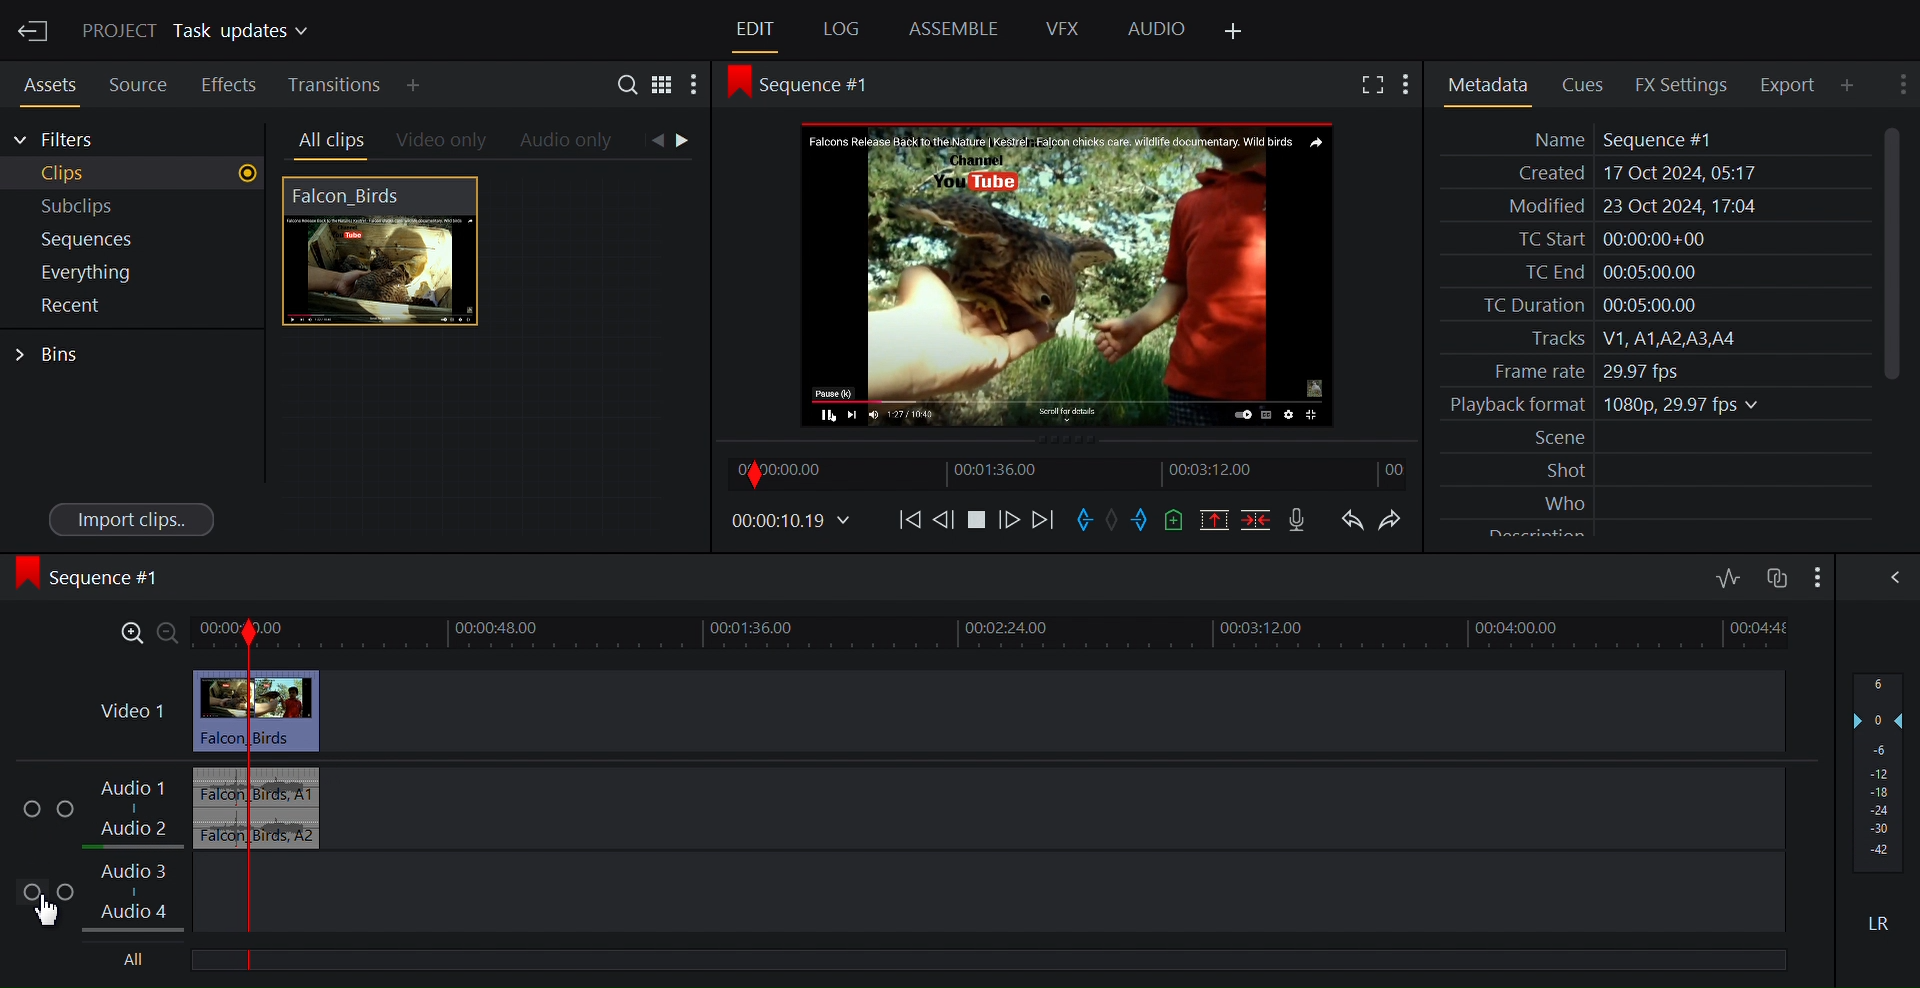 The image size is (1920, 988). I want to click on Import clips, so click(133, 518).